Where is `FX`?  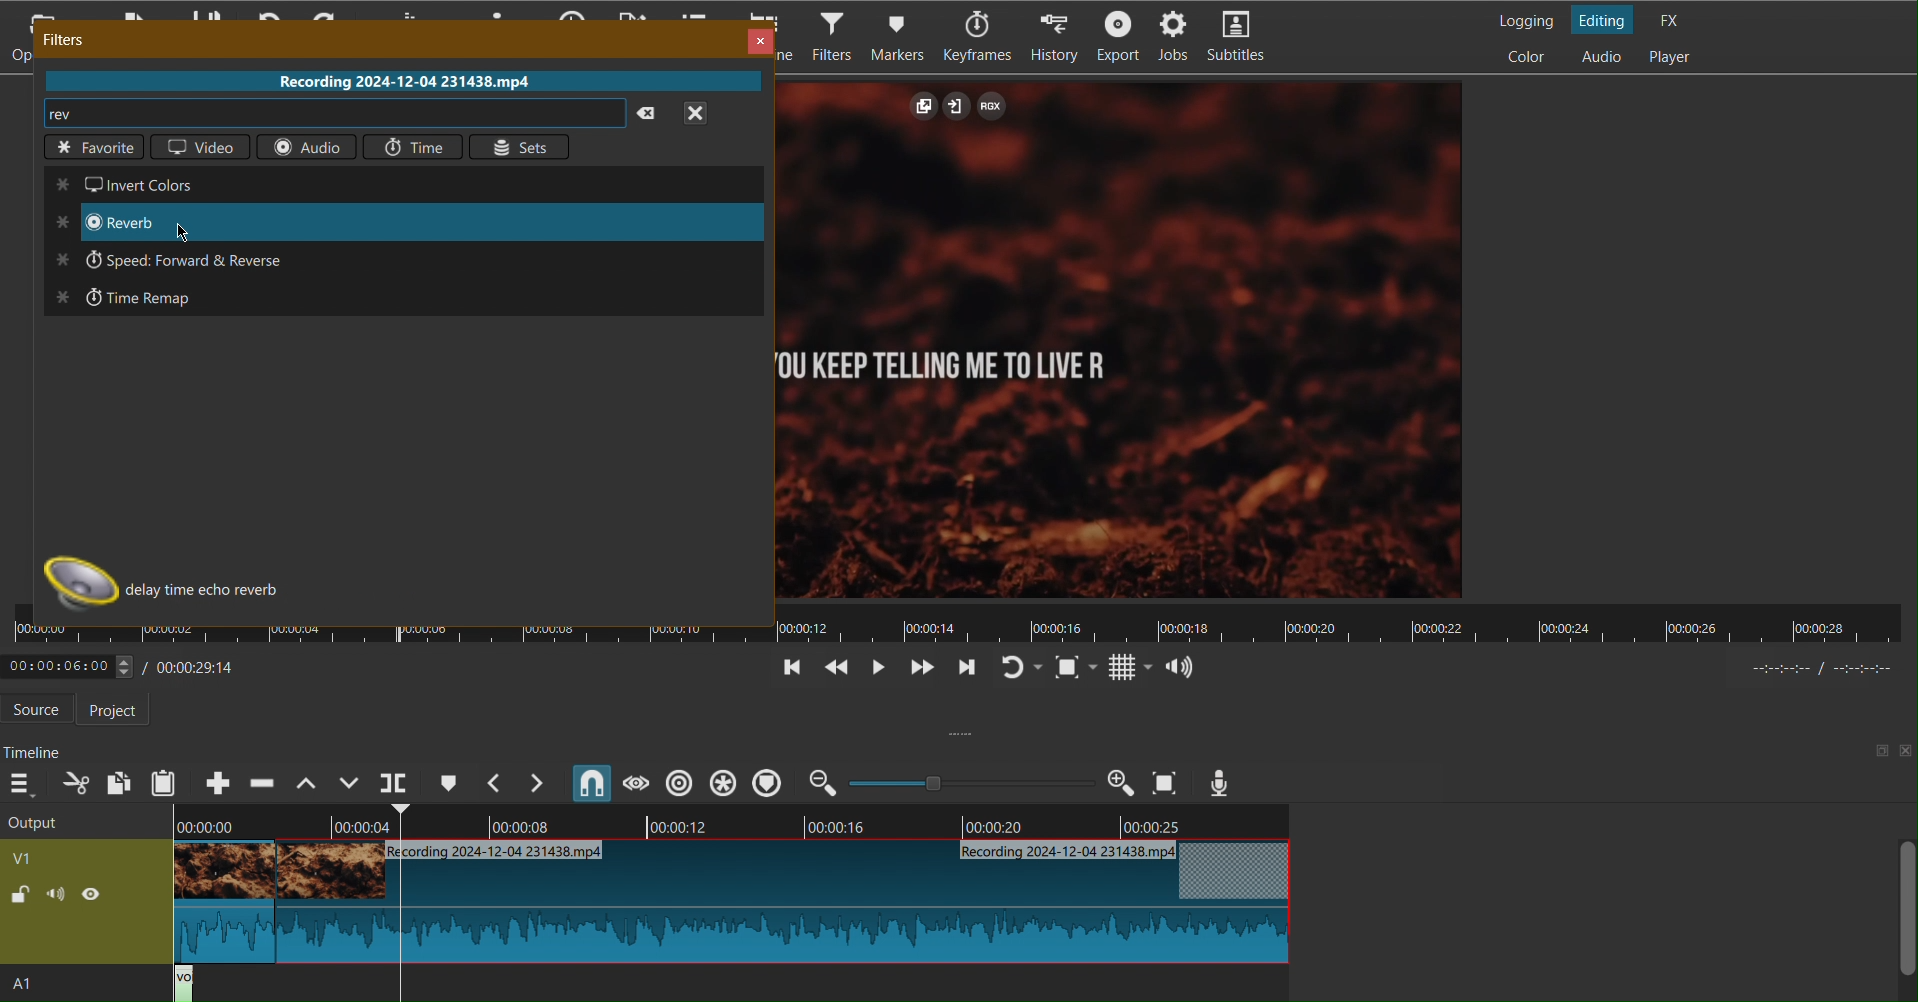 FX is located at coordinates (1674, 19).